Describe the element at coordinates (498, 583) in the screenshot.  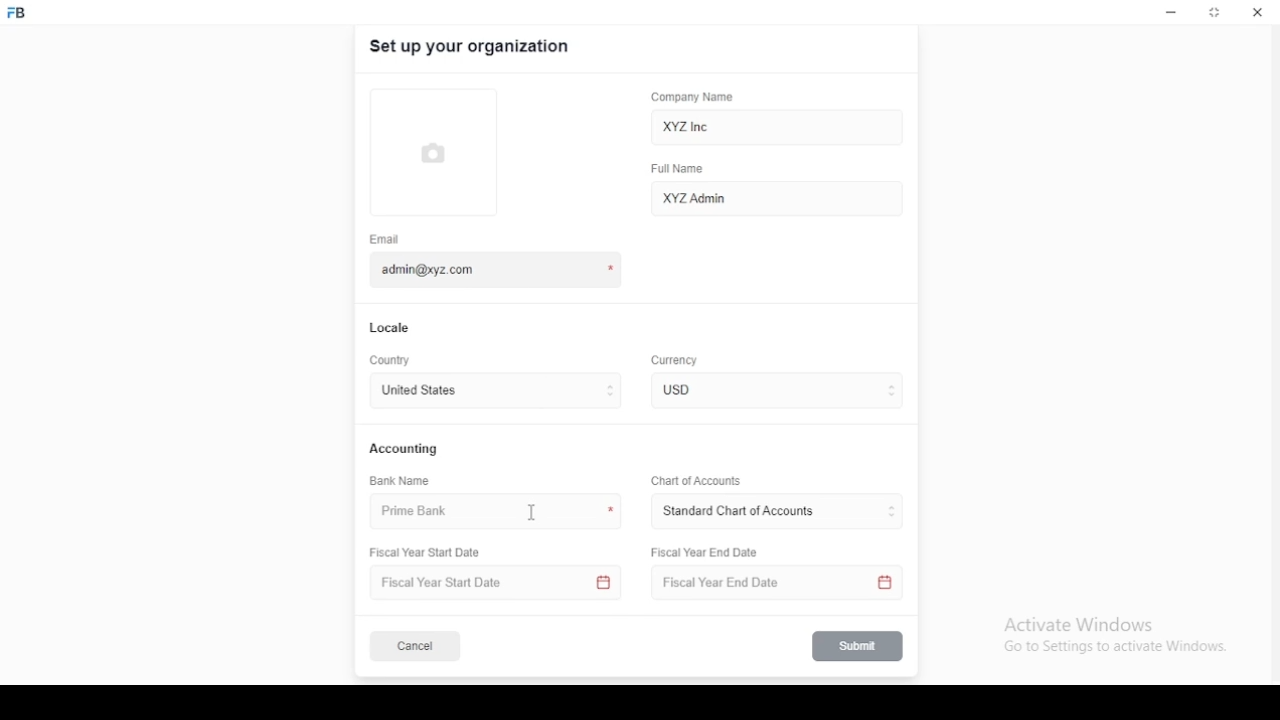
I see `Fiscal Year Start Date` at that location.